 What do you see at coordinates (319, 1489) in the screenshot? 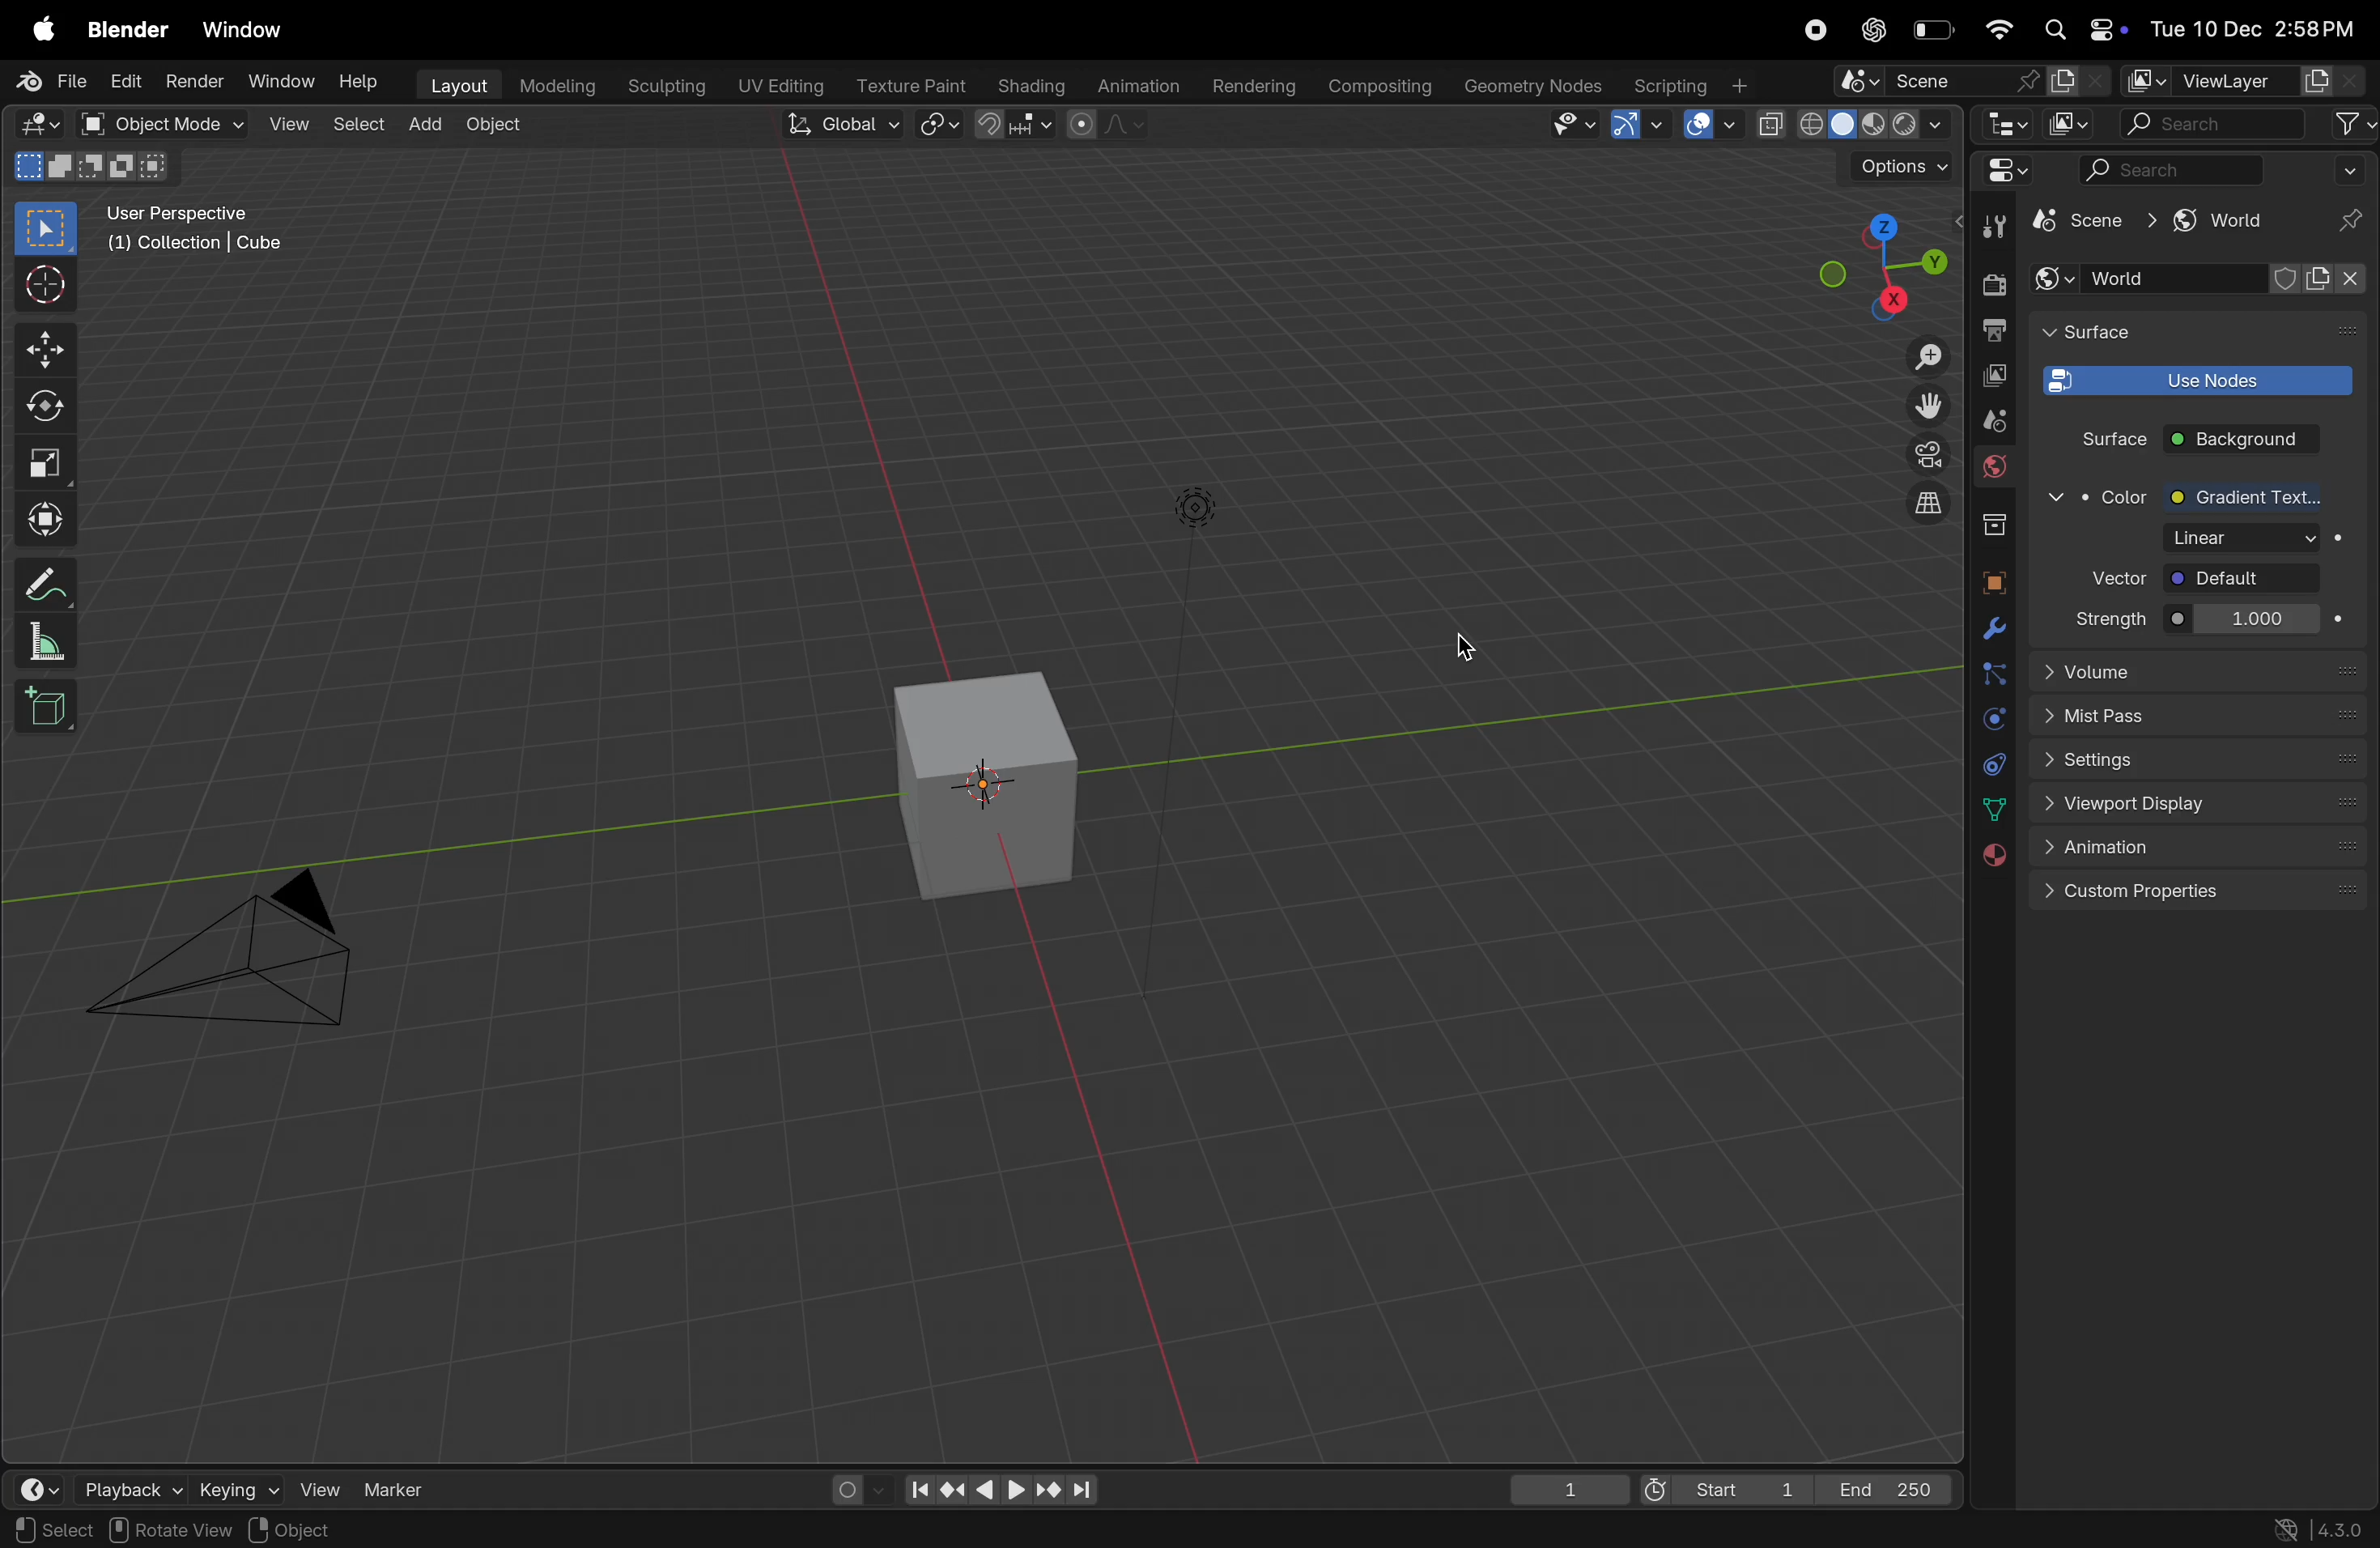
I see `view` at bounding box center [319, 1489].